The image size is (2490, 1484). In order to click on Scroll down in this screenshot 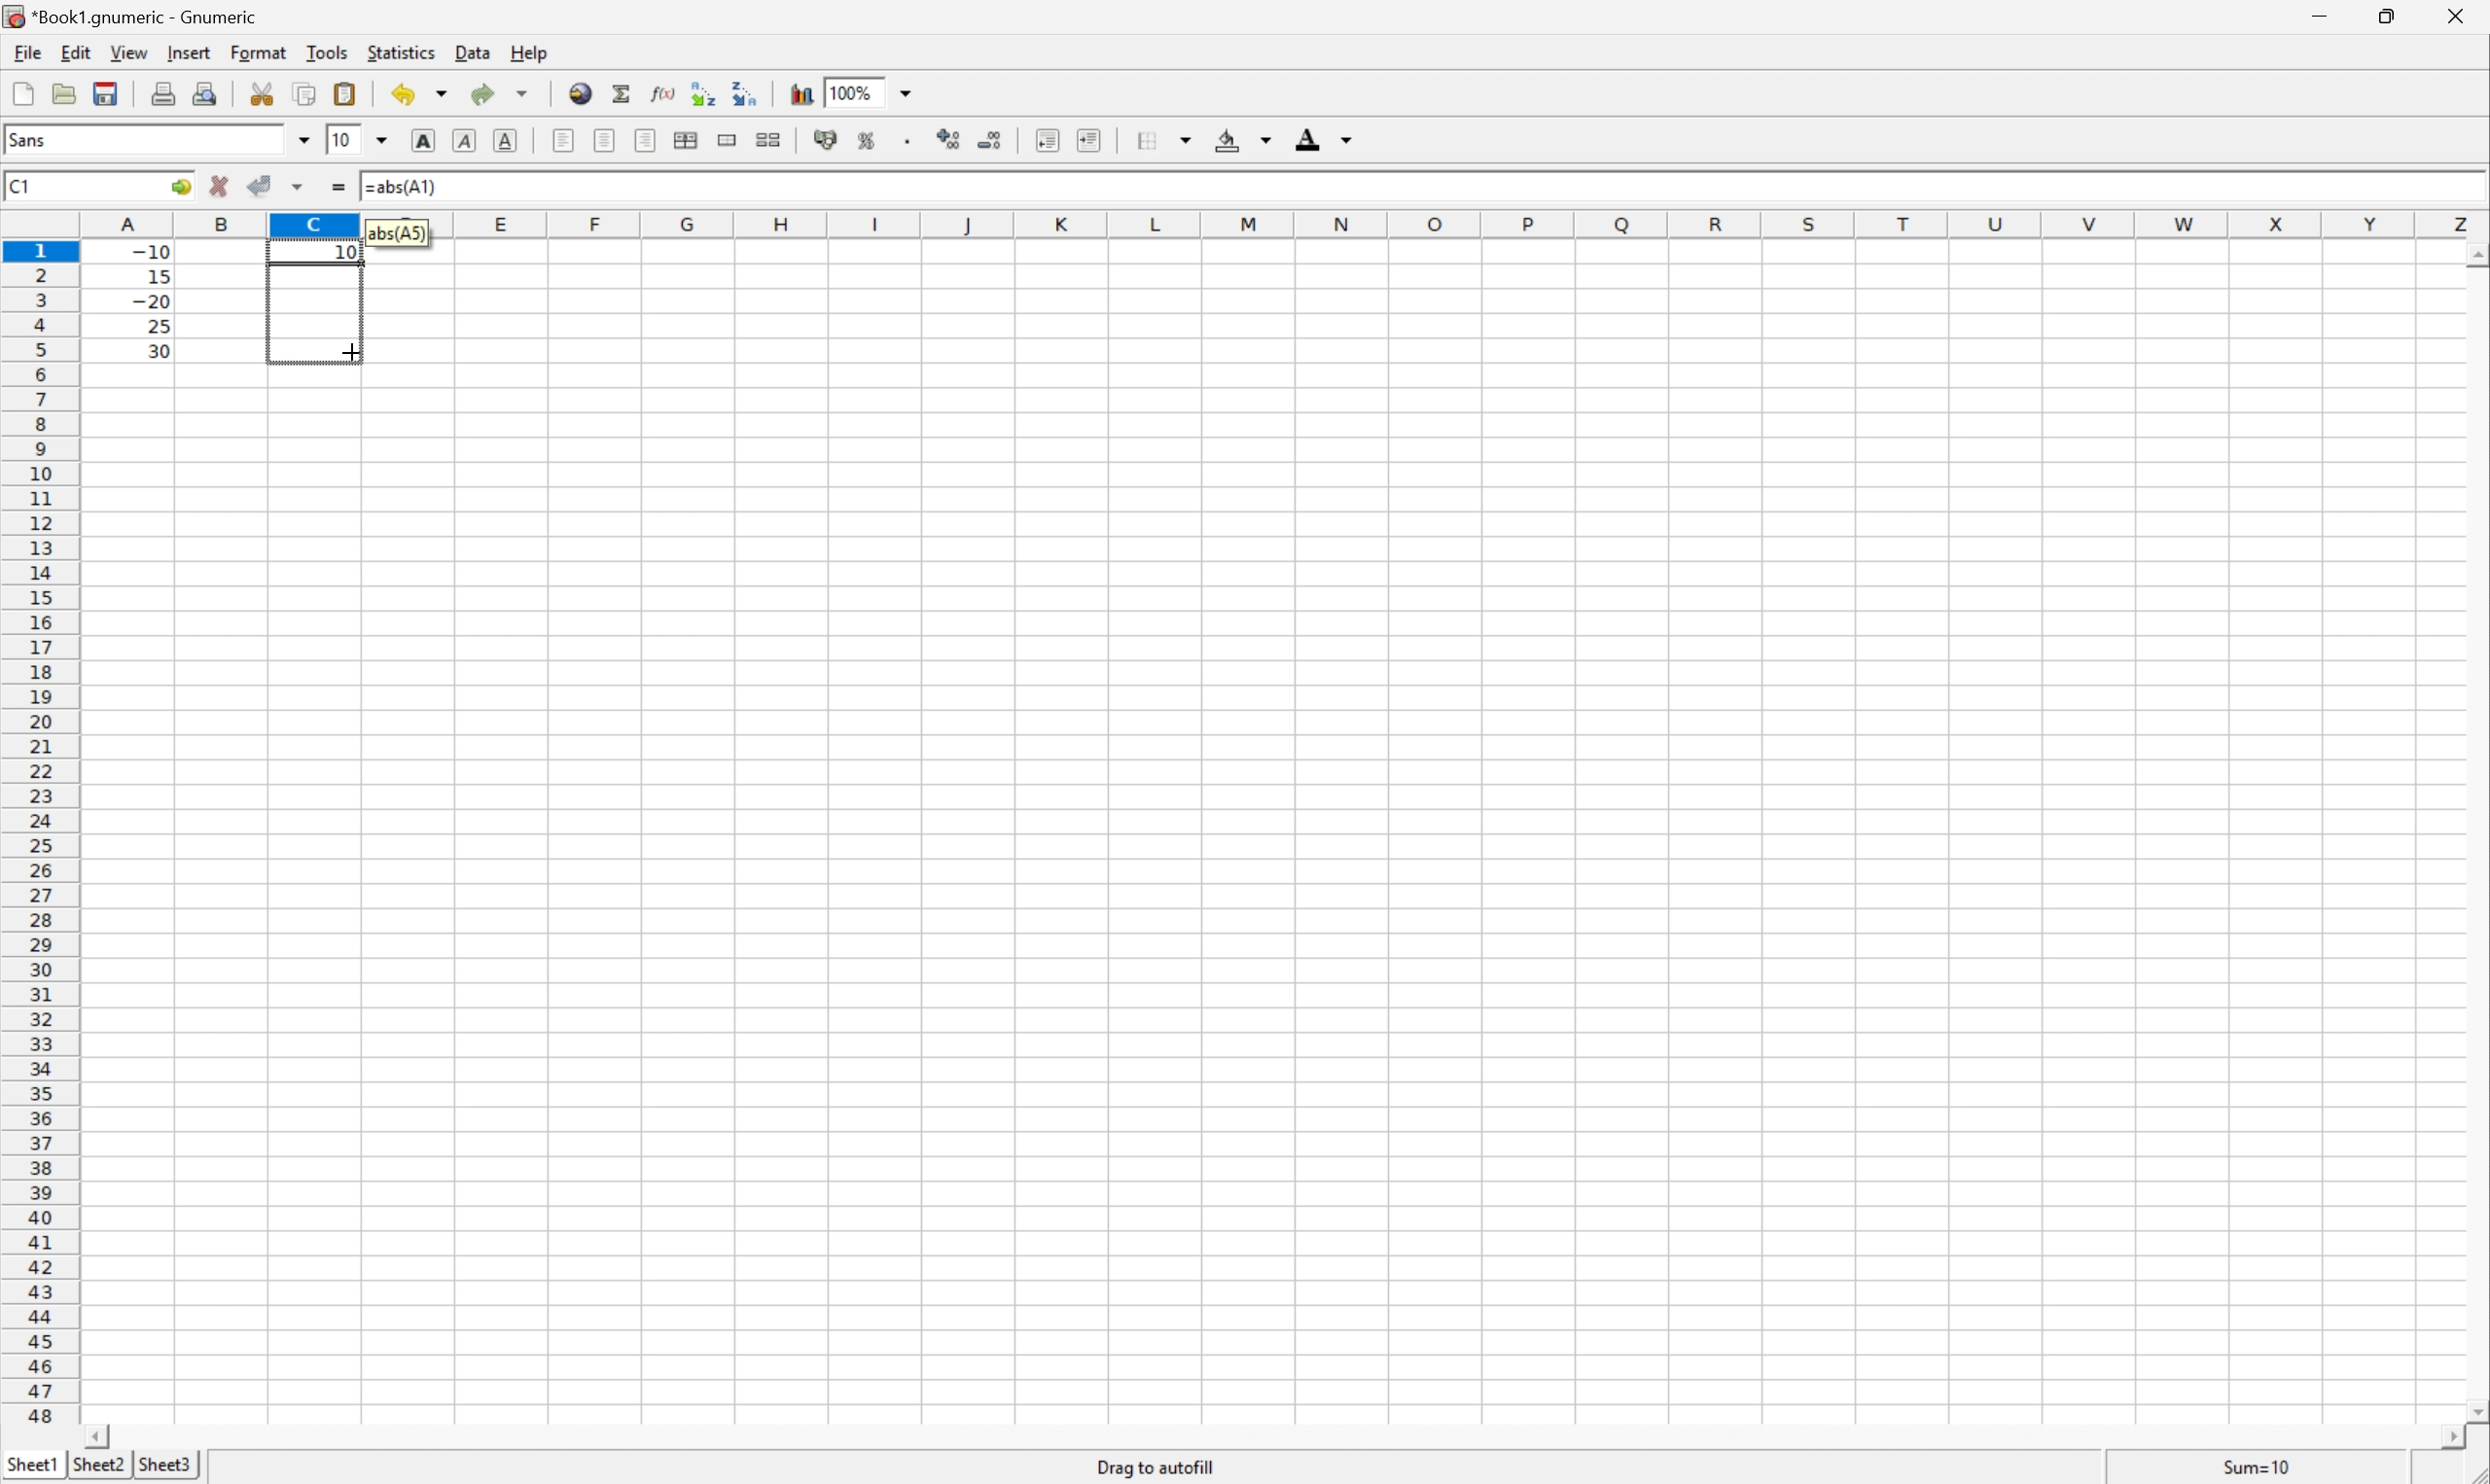, I will do `click(2474, 1408)`.